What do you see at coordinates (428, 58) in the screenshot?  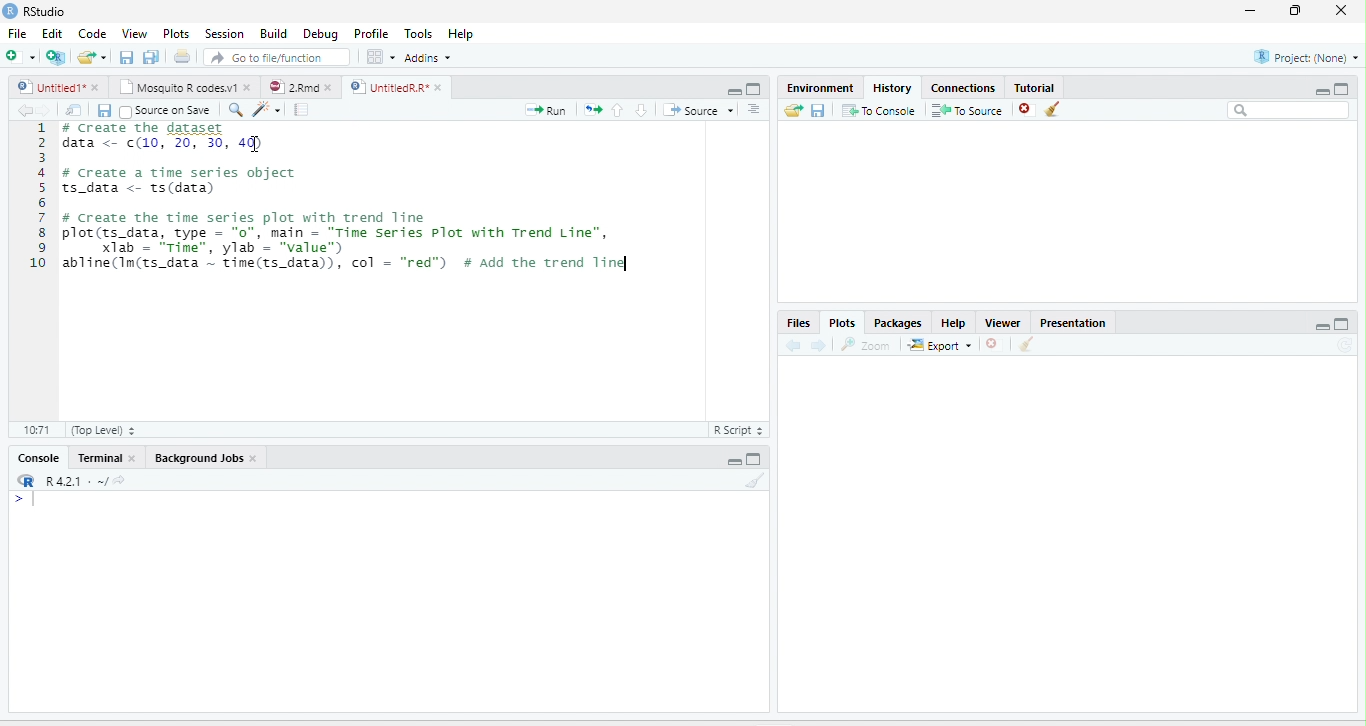 I see `Addins` at bounding box center [428, 58].